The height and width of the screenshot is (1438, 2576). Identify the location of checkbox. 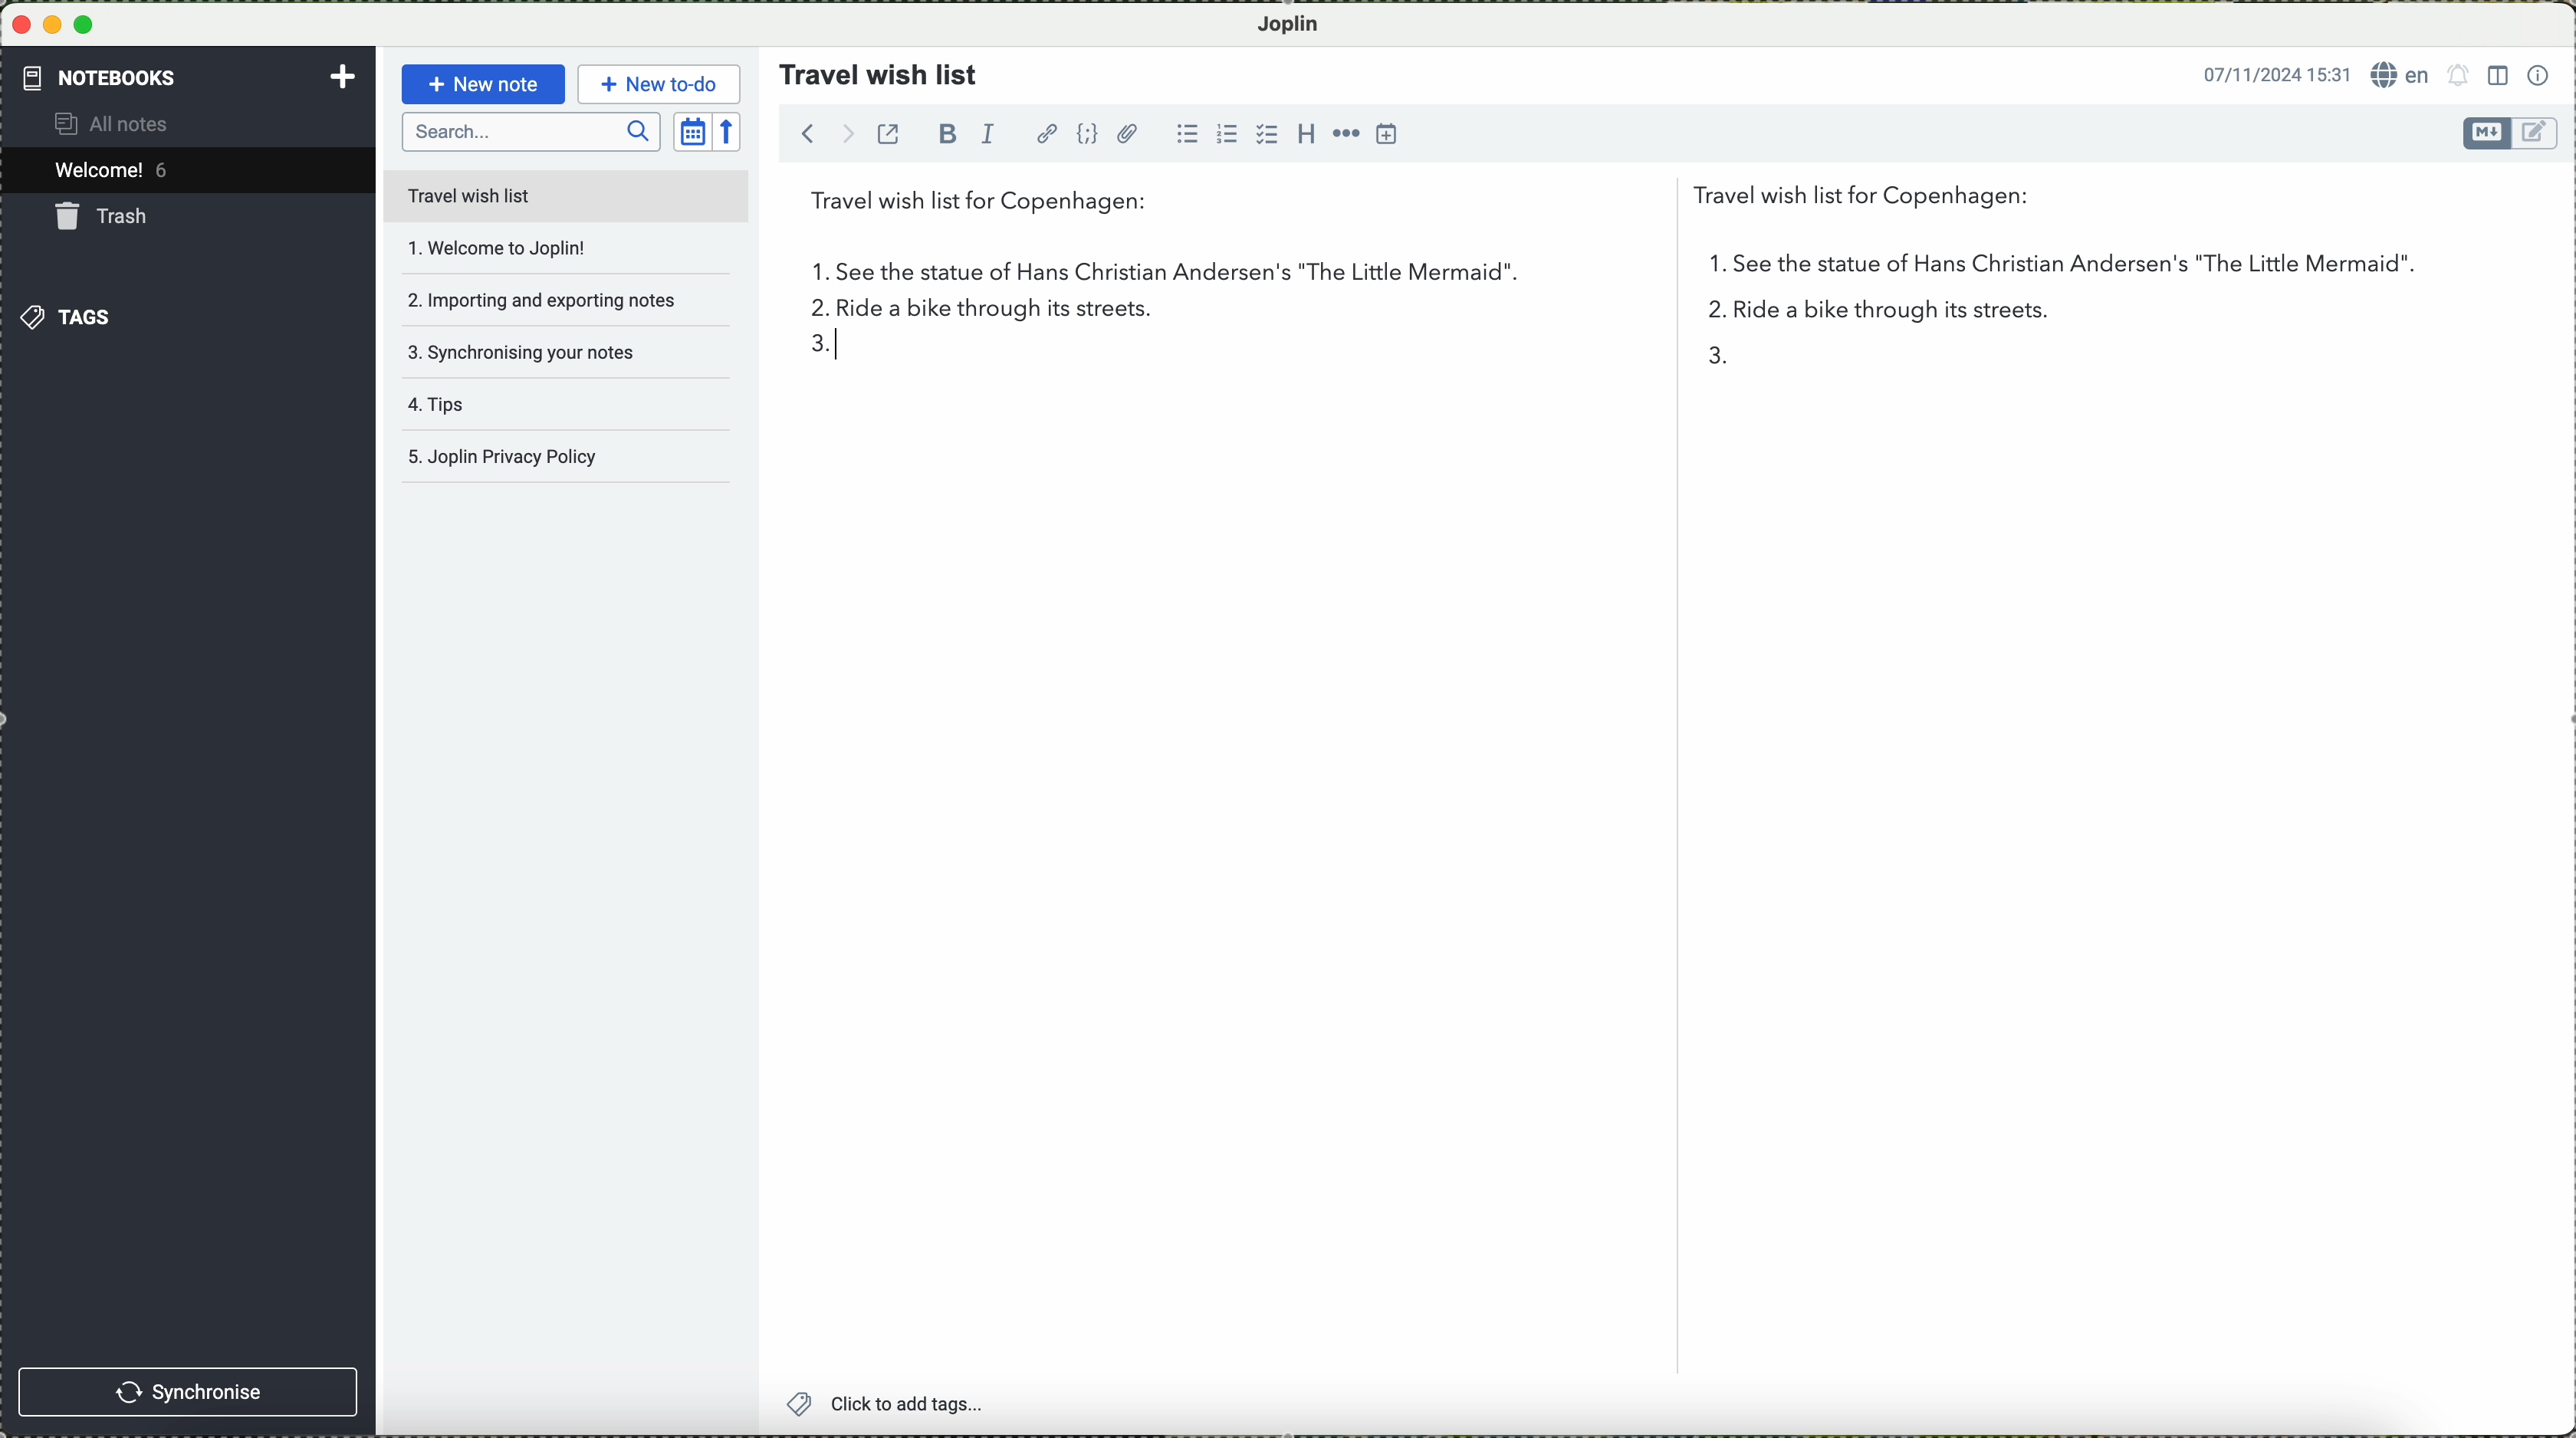
(1264, 134).